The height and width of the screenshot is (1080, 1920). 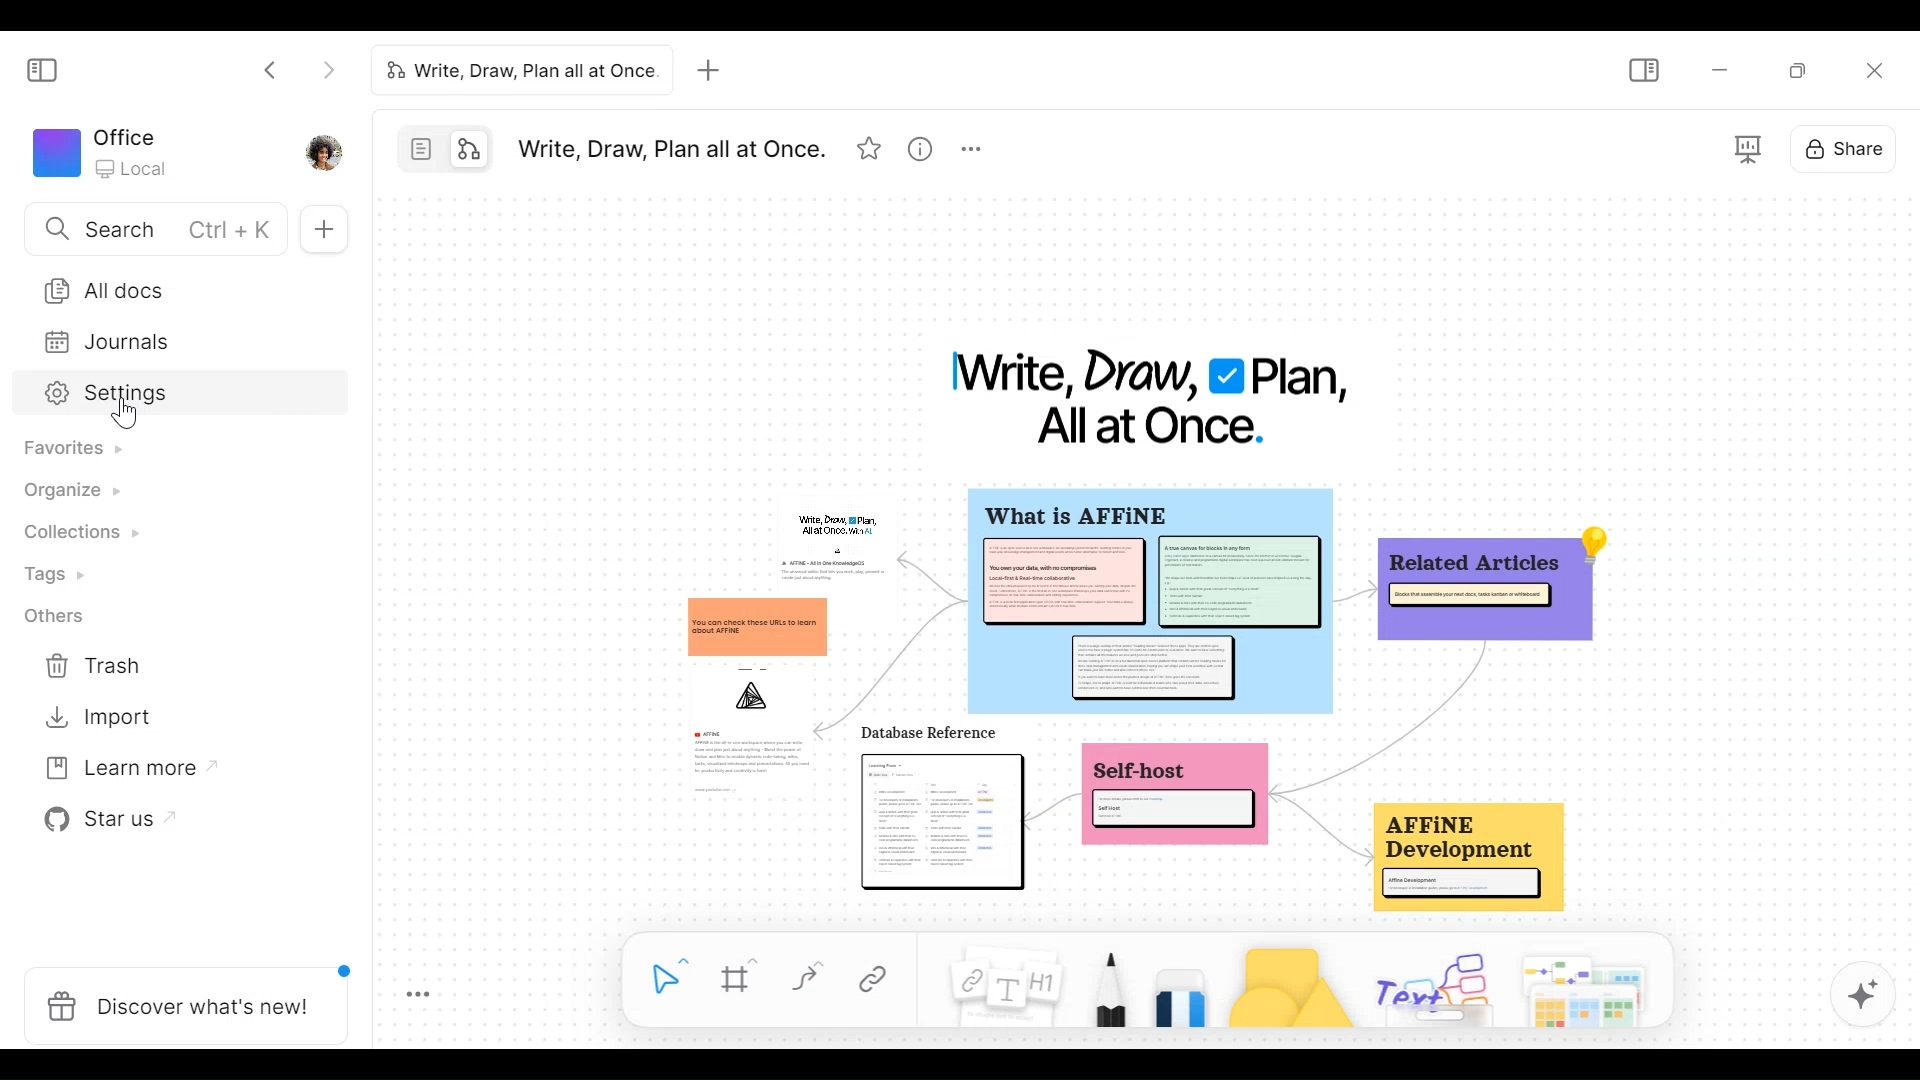 What do you see at coordinates (881, 980) in the screenshot?
I see `Link` at bounding box center [881, 980].